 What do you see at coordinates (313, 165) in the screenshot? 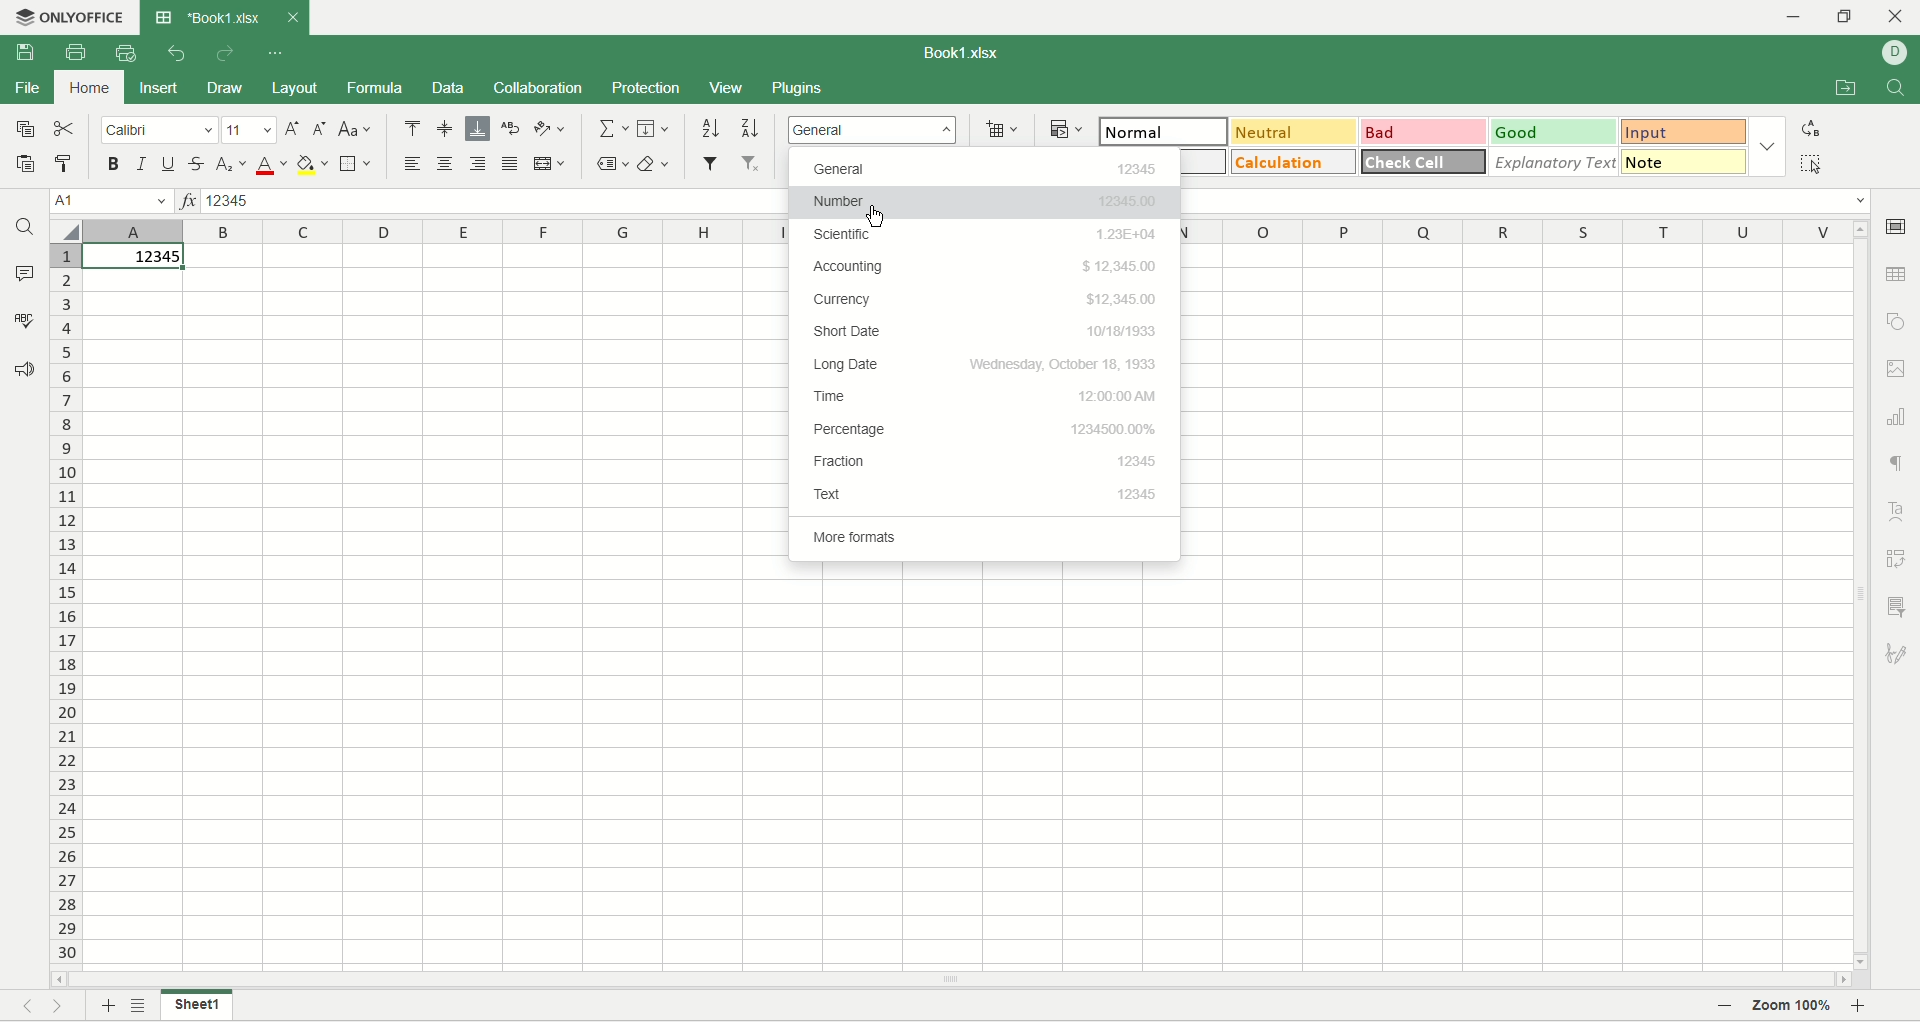
I see `background color` at bounding box center [313, 165].